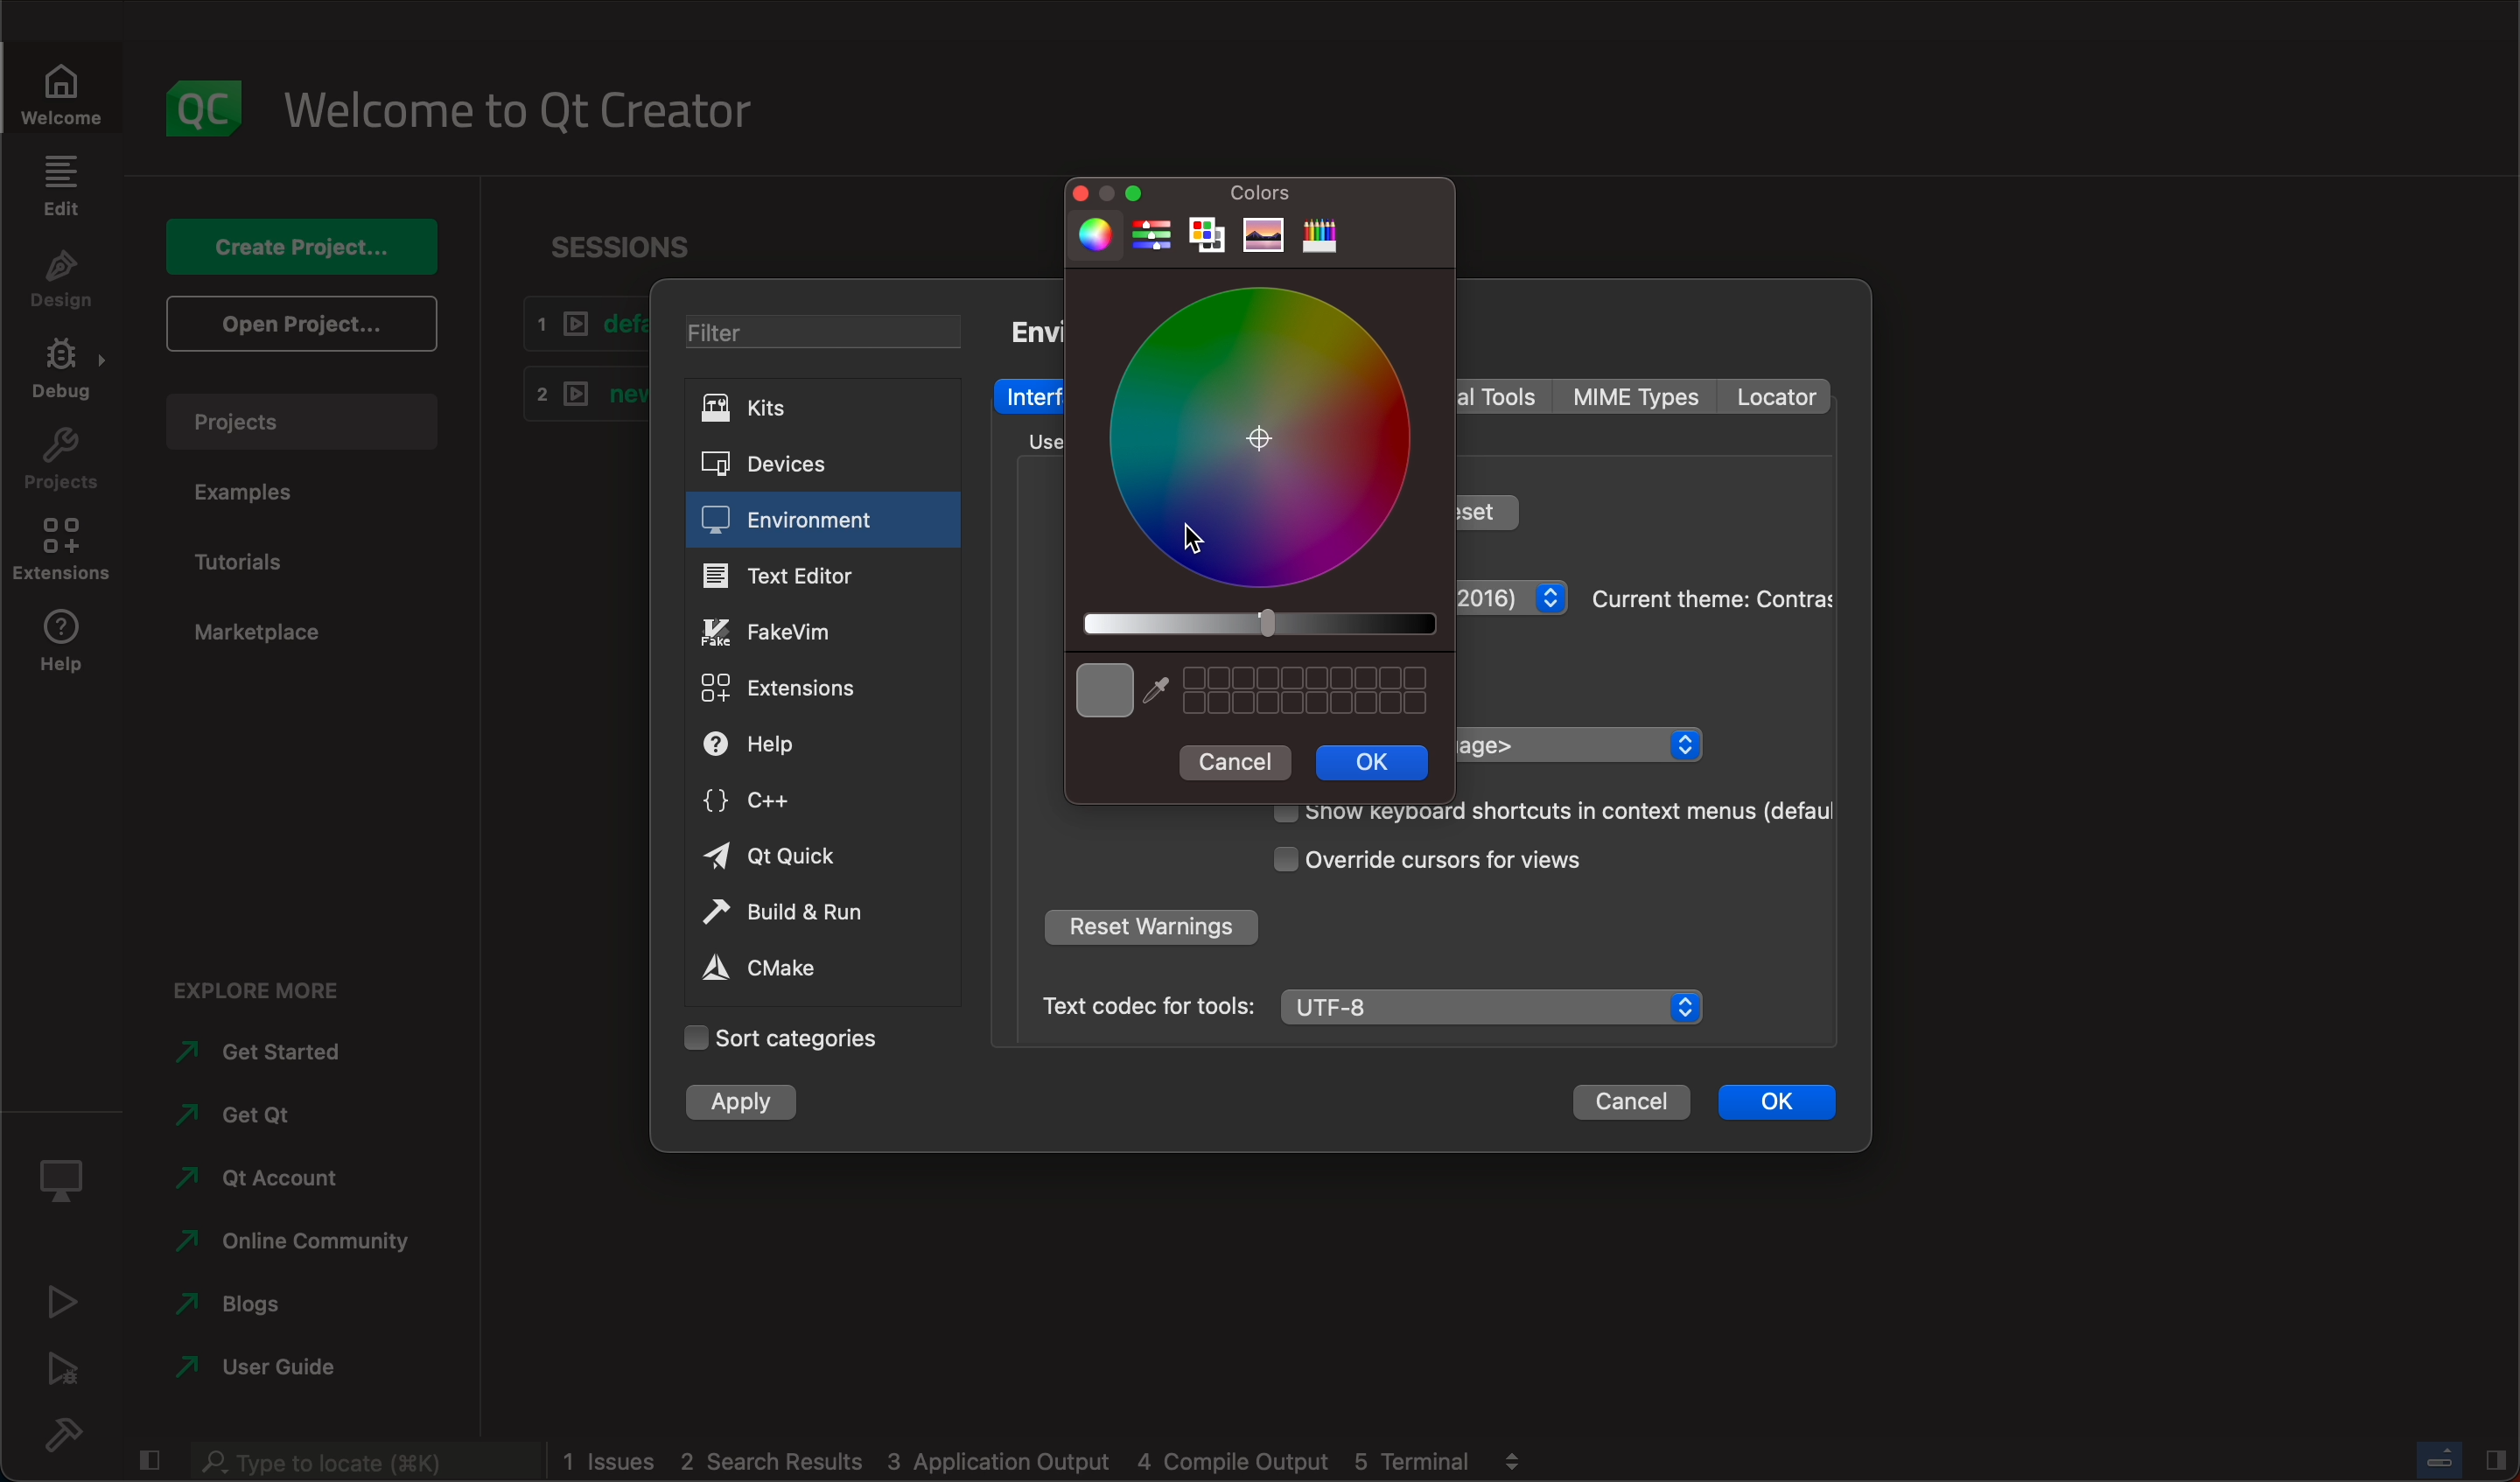 This screenshot has height=1482, width=2520. I want to click on examples, so click(262, 496).